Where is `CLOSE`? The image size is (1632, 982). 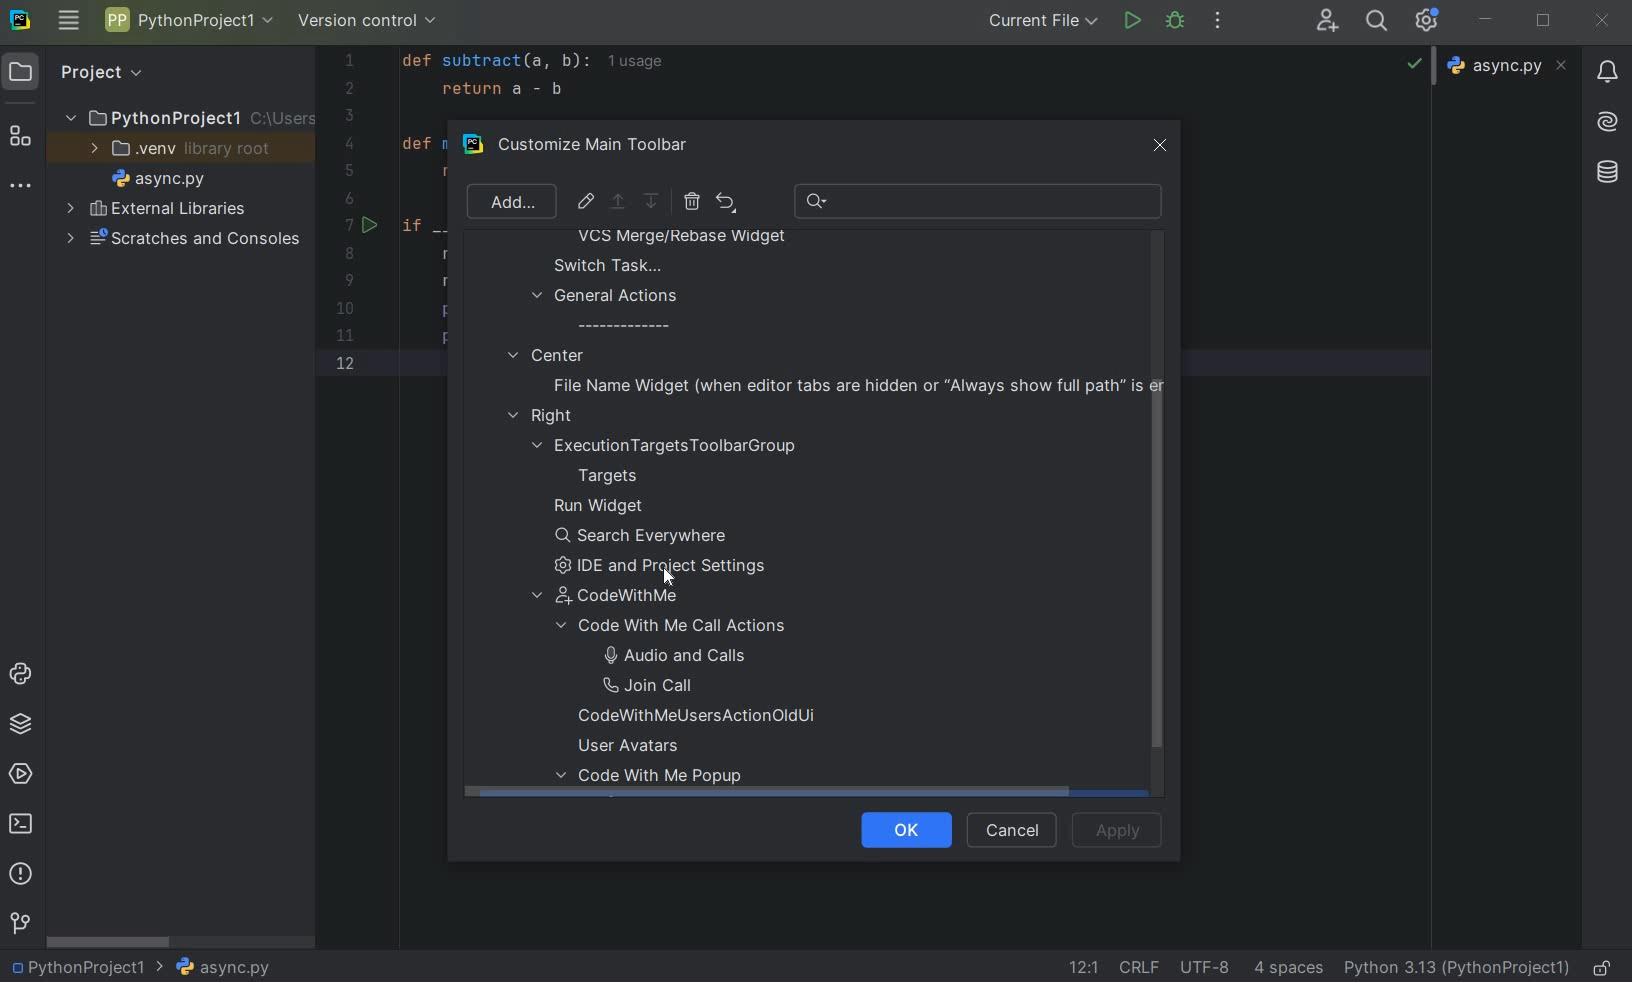 CLOSE is located at coordinates (1158, 147).